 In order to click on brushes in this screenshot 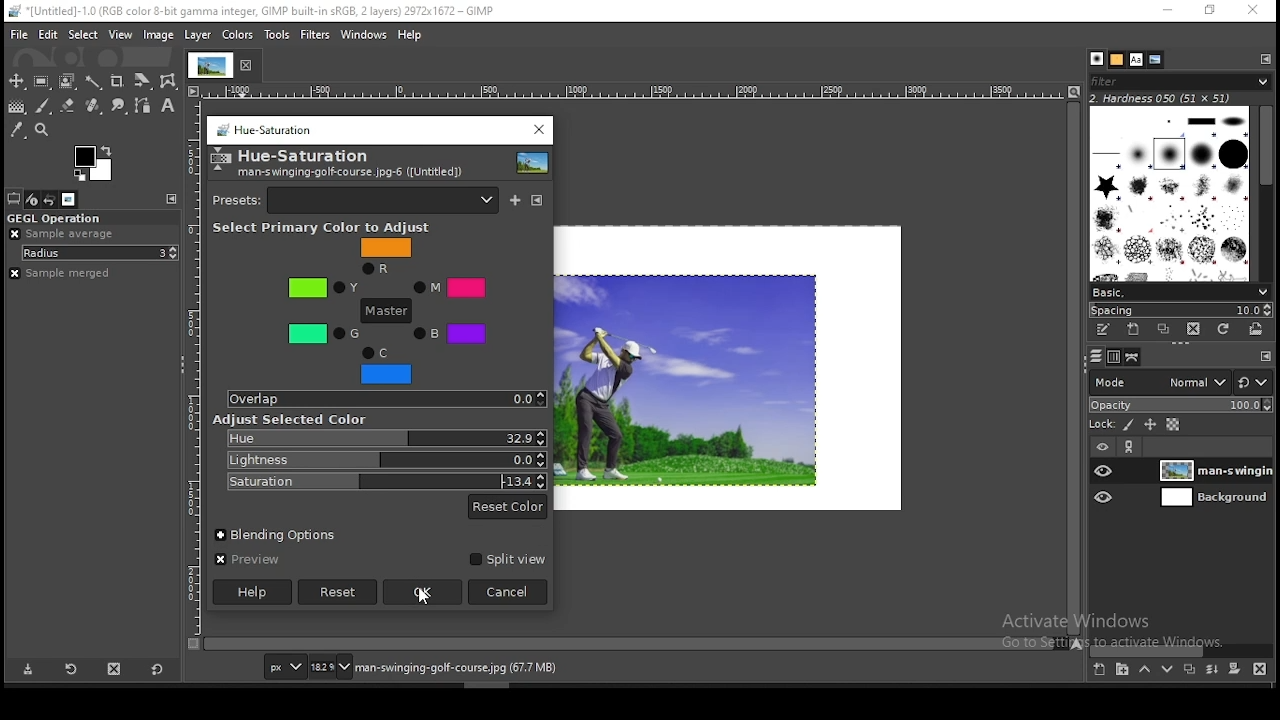, I will do `click(1095, 58)`.